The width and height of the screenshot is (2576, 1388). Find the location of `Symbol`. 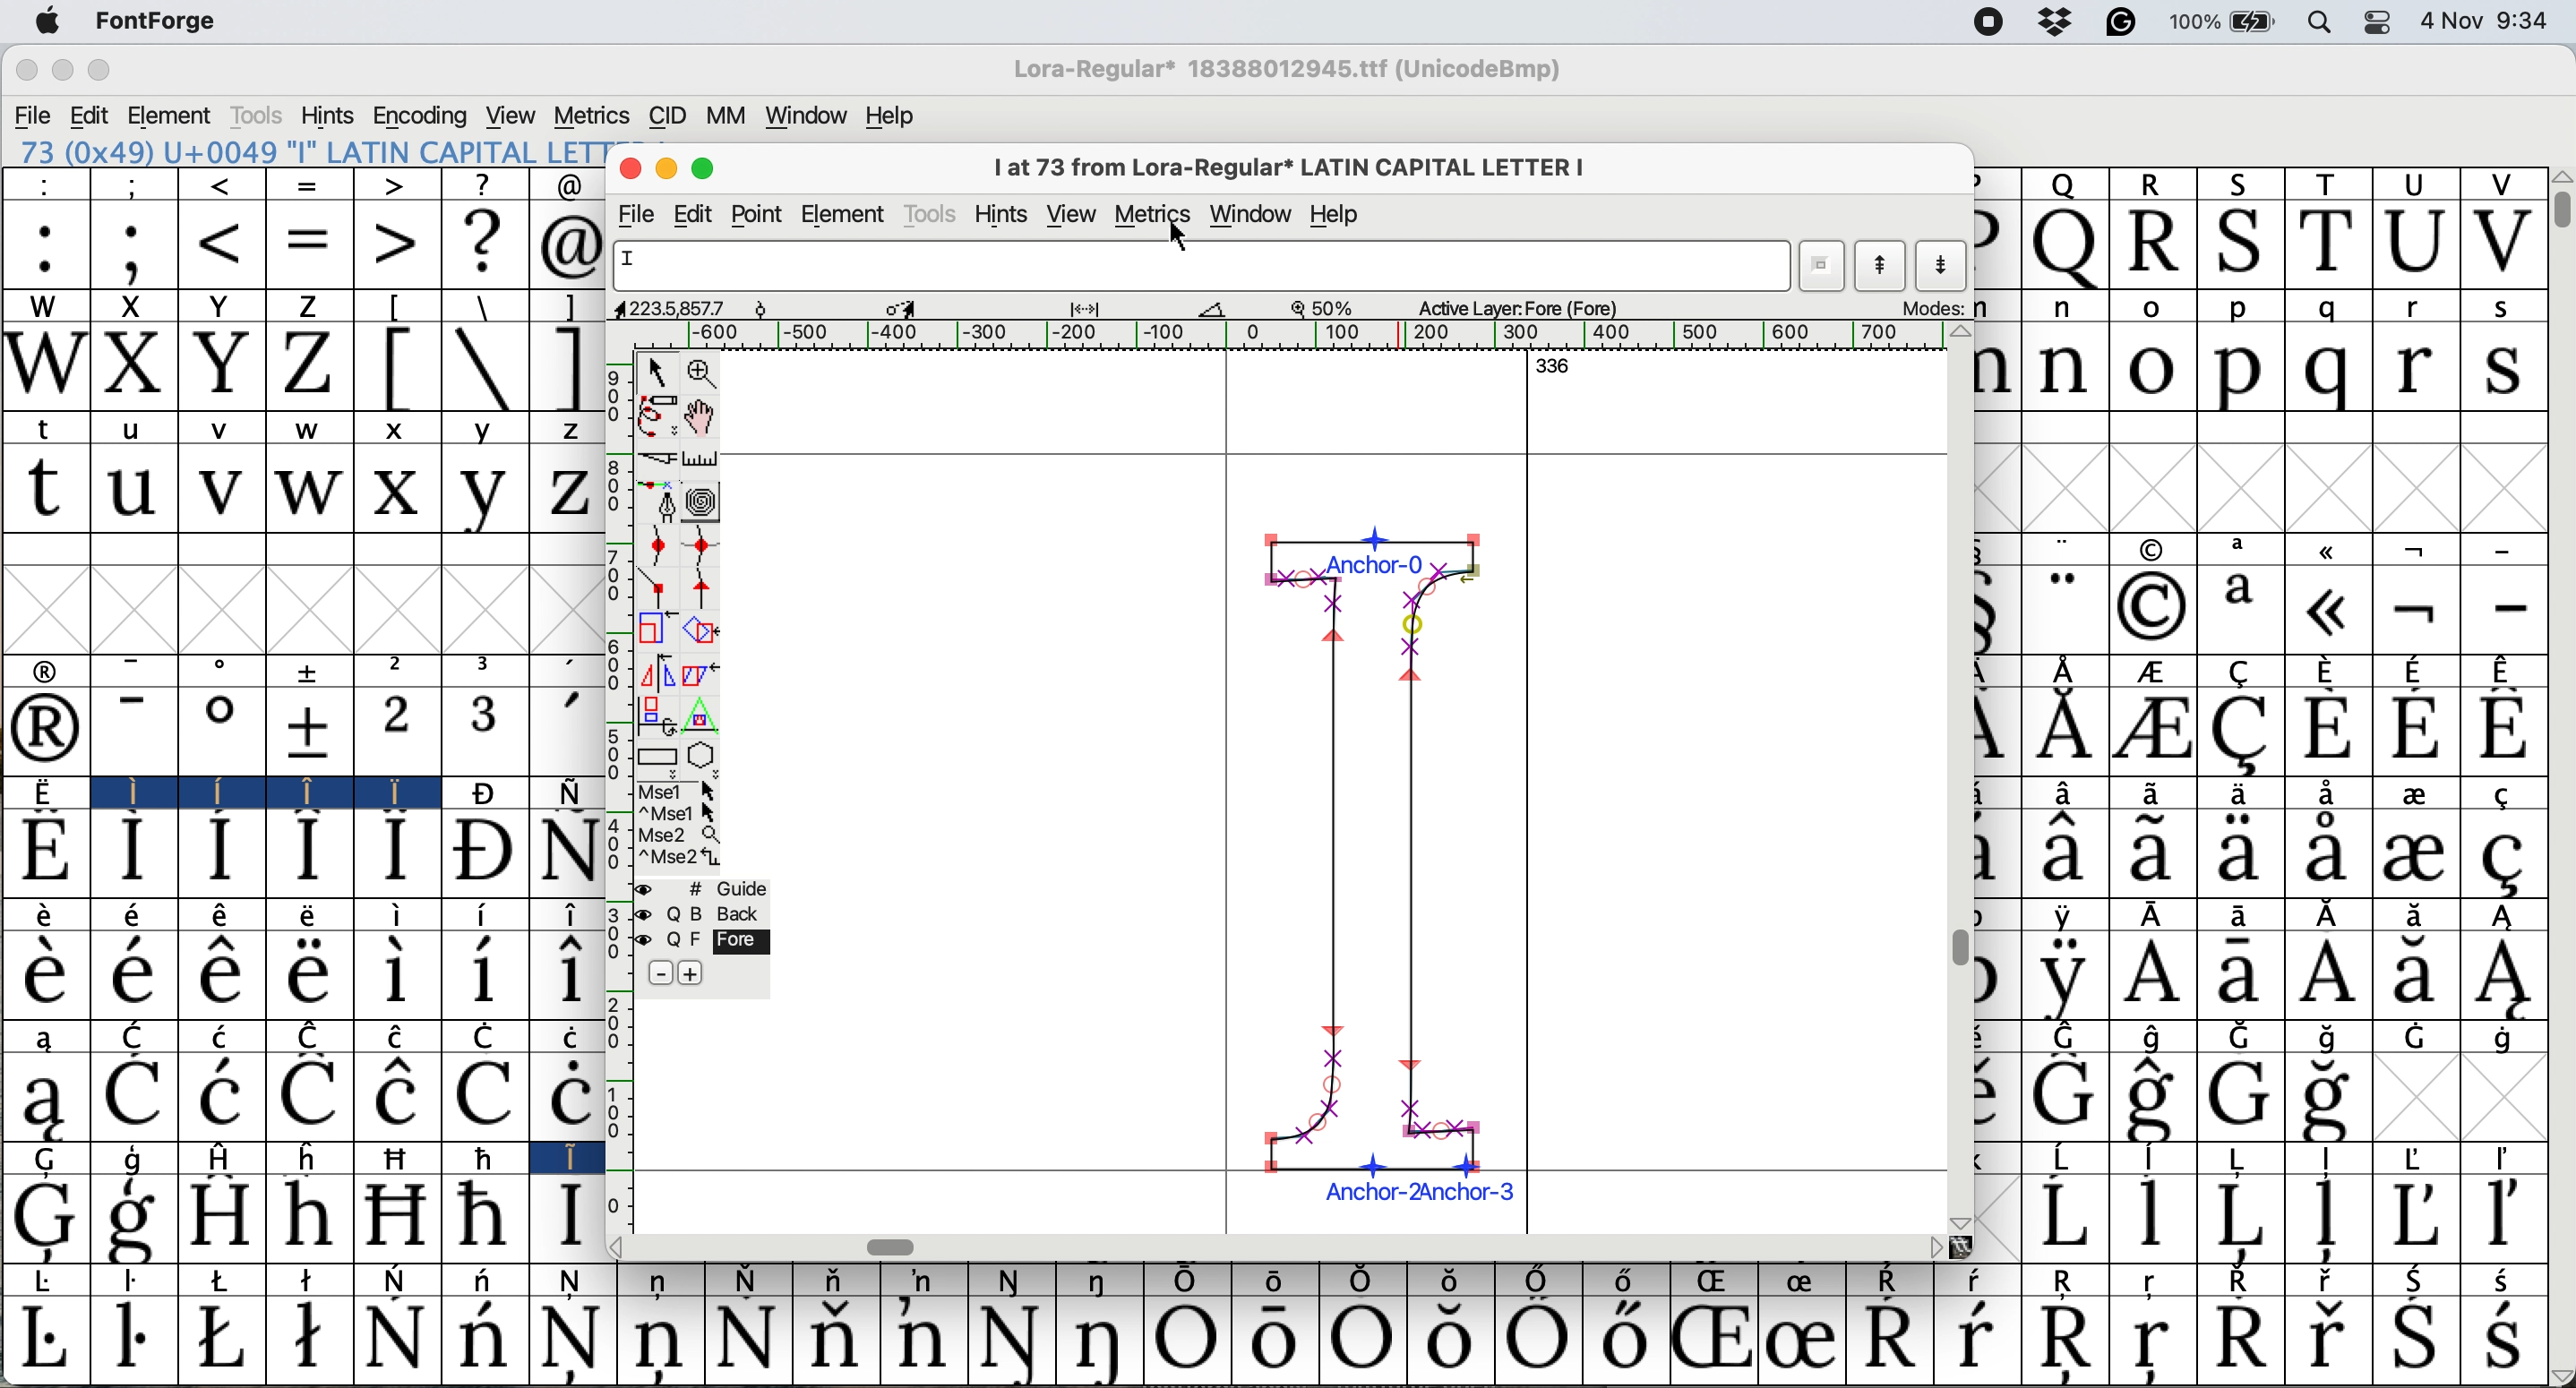

Symbol is located at coordinates (310, 853).